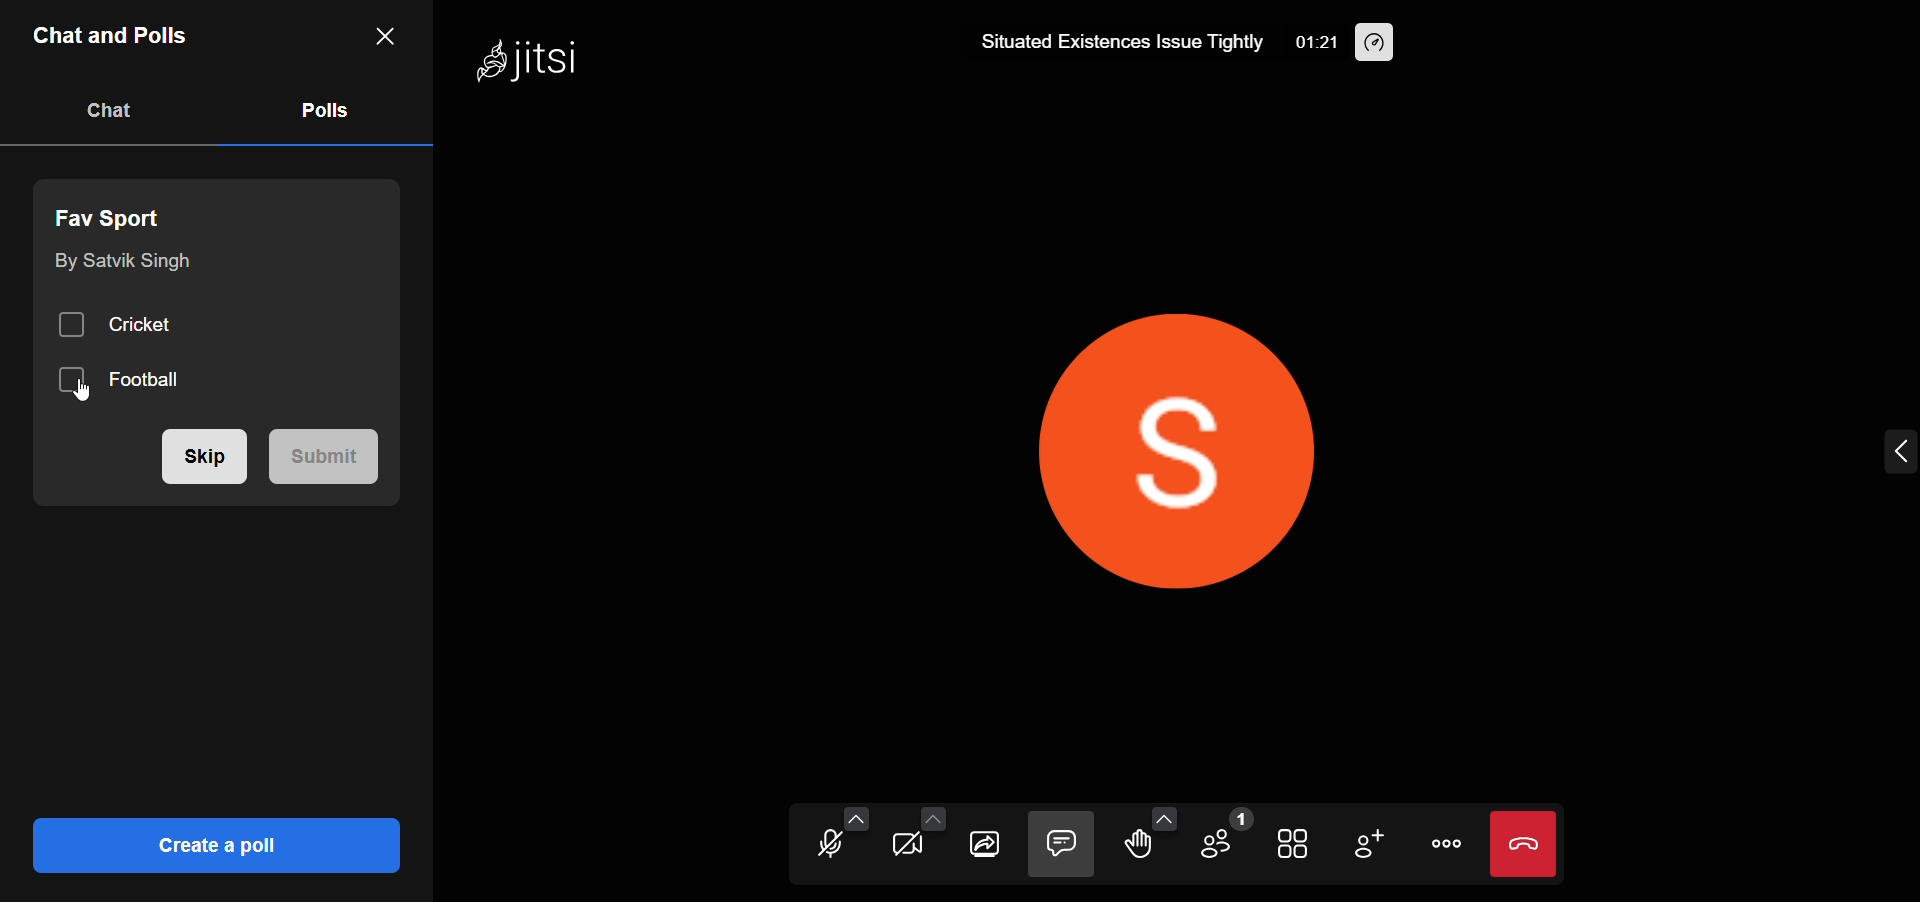 The image size is (1920, 902). I want to click on participant, so click(1226, 834).